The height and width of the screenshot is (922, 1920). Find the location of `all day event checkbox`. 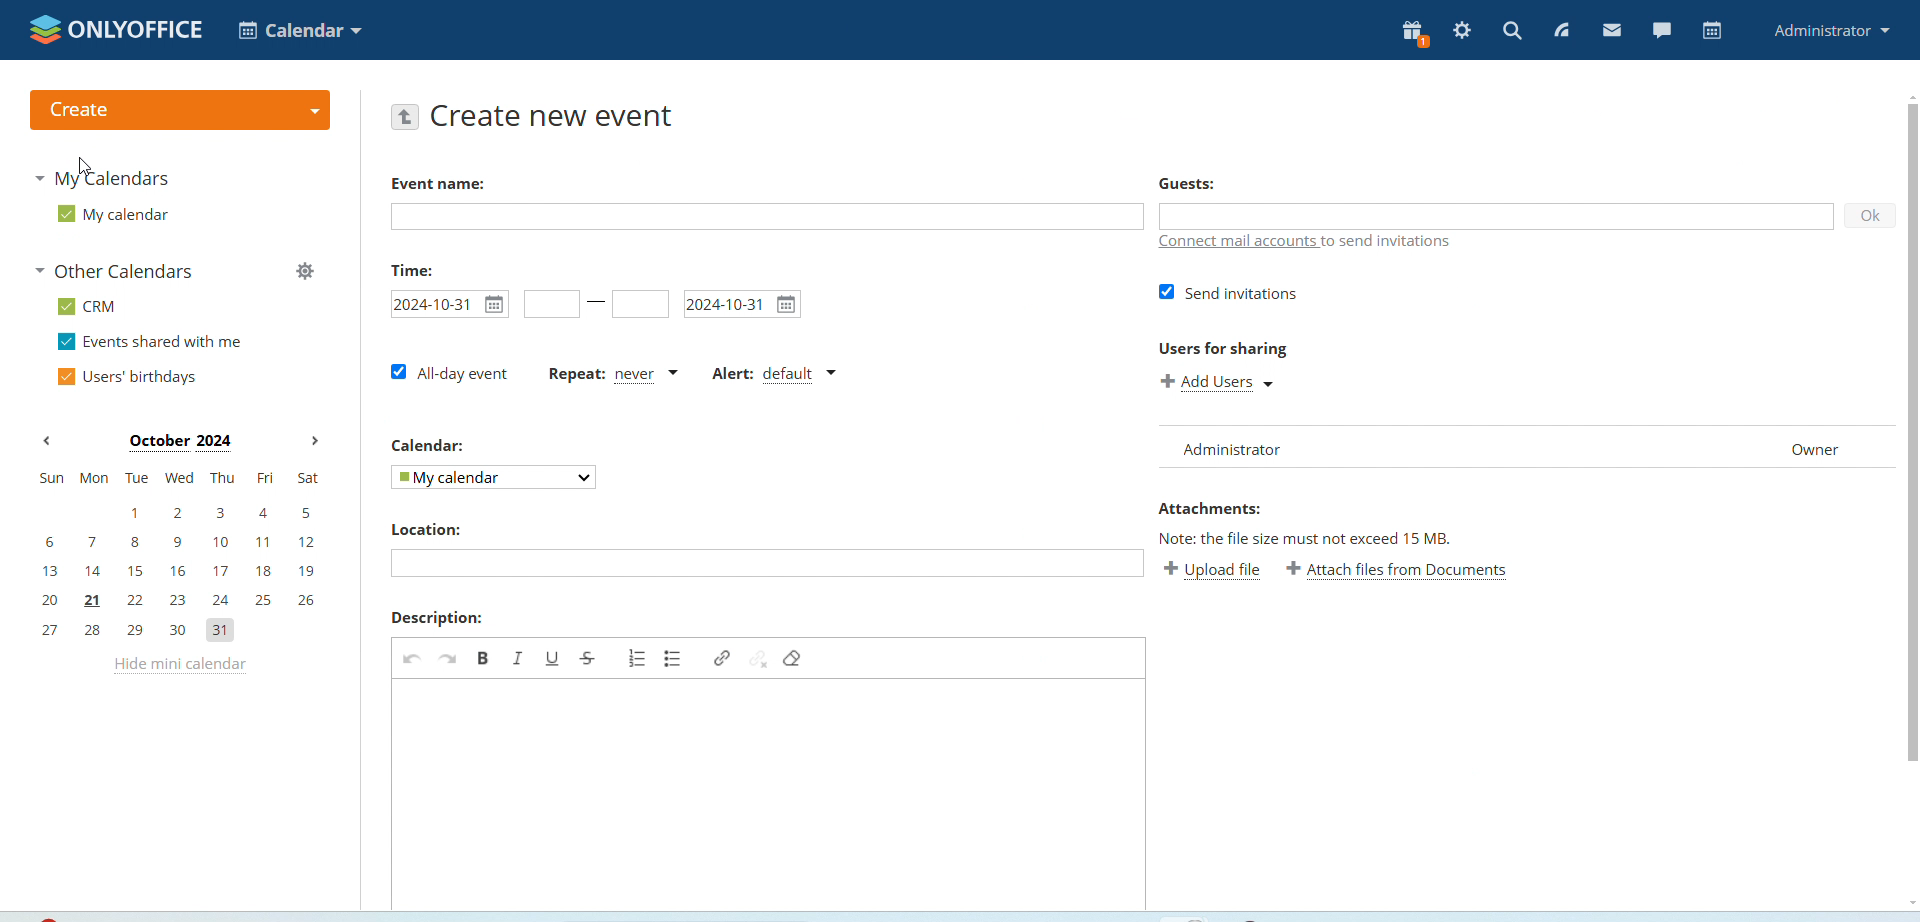

all day event checkbox is located at coordinates (447, 374).